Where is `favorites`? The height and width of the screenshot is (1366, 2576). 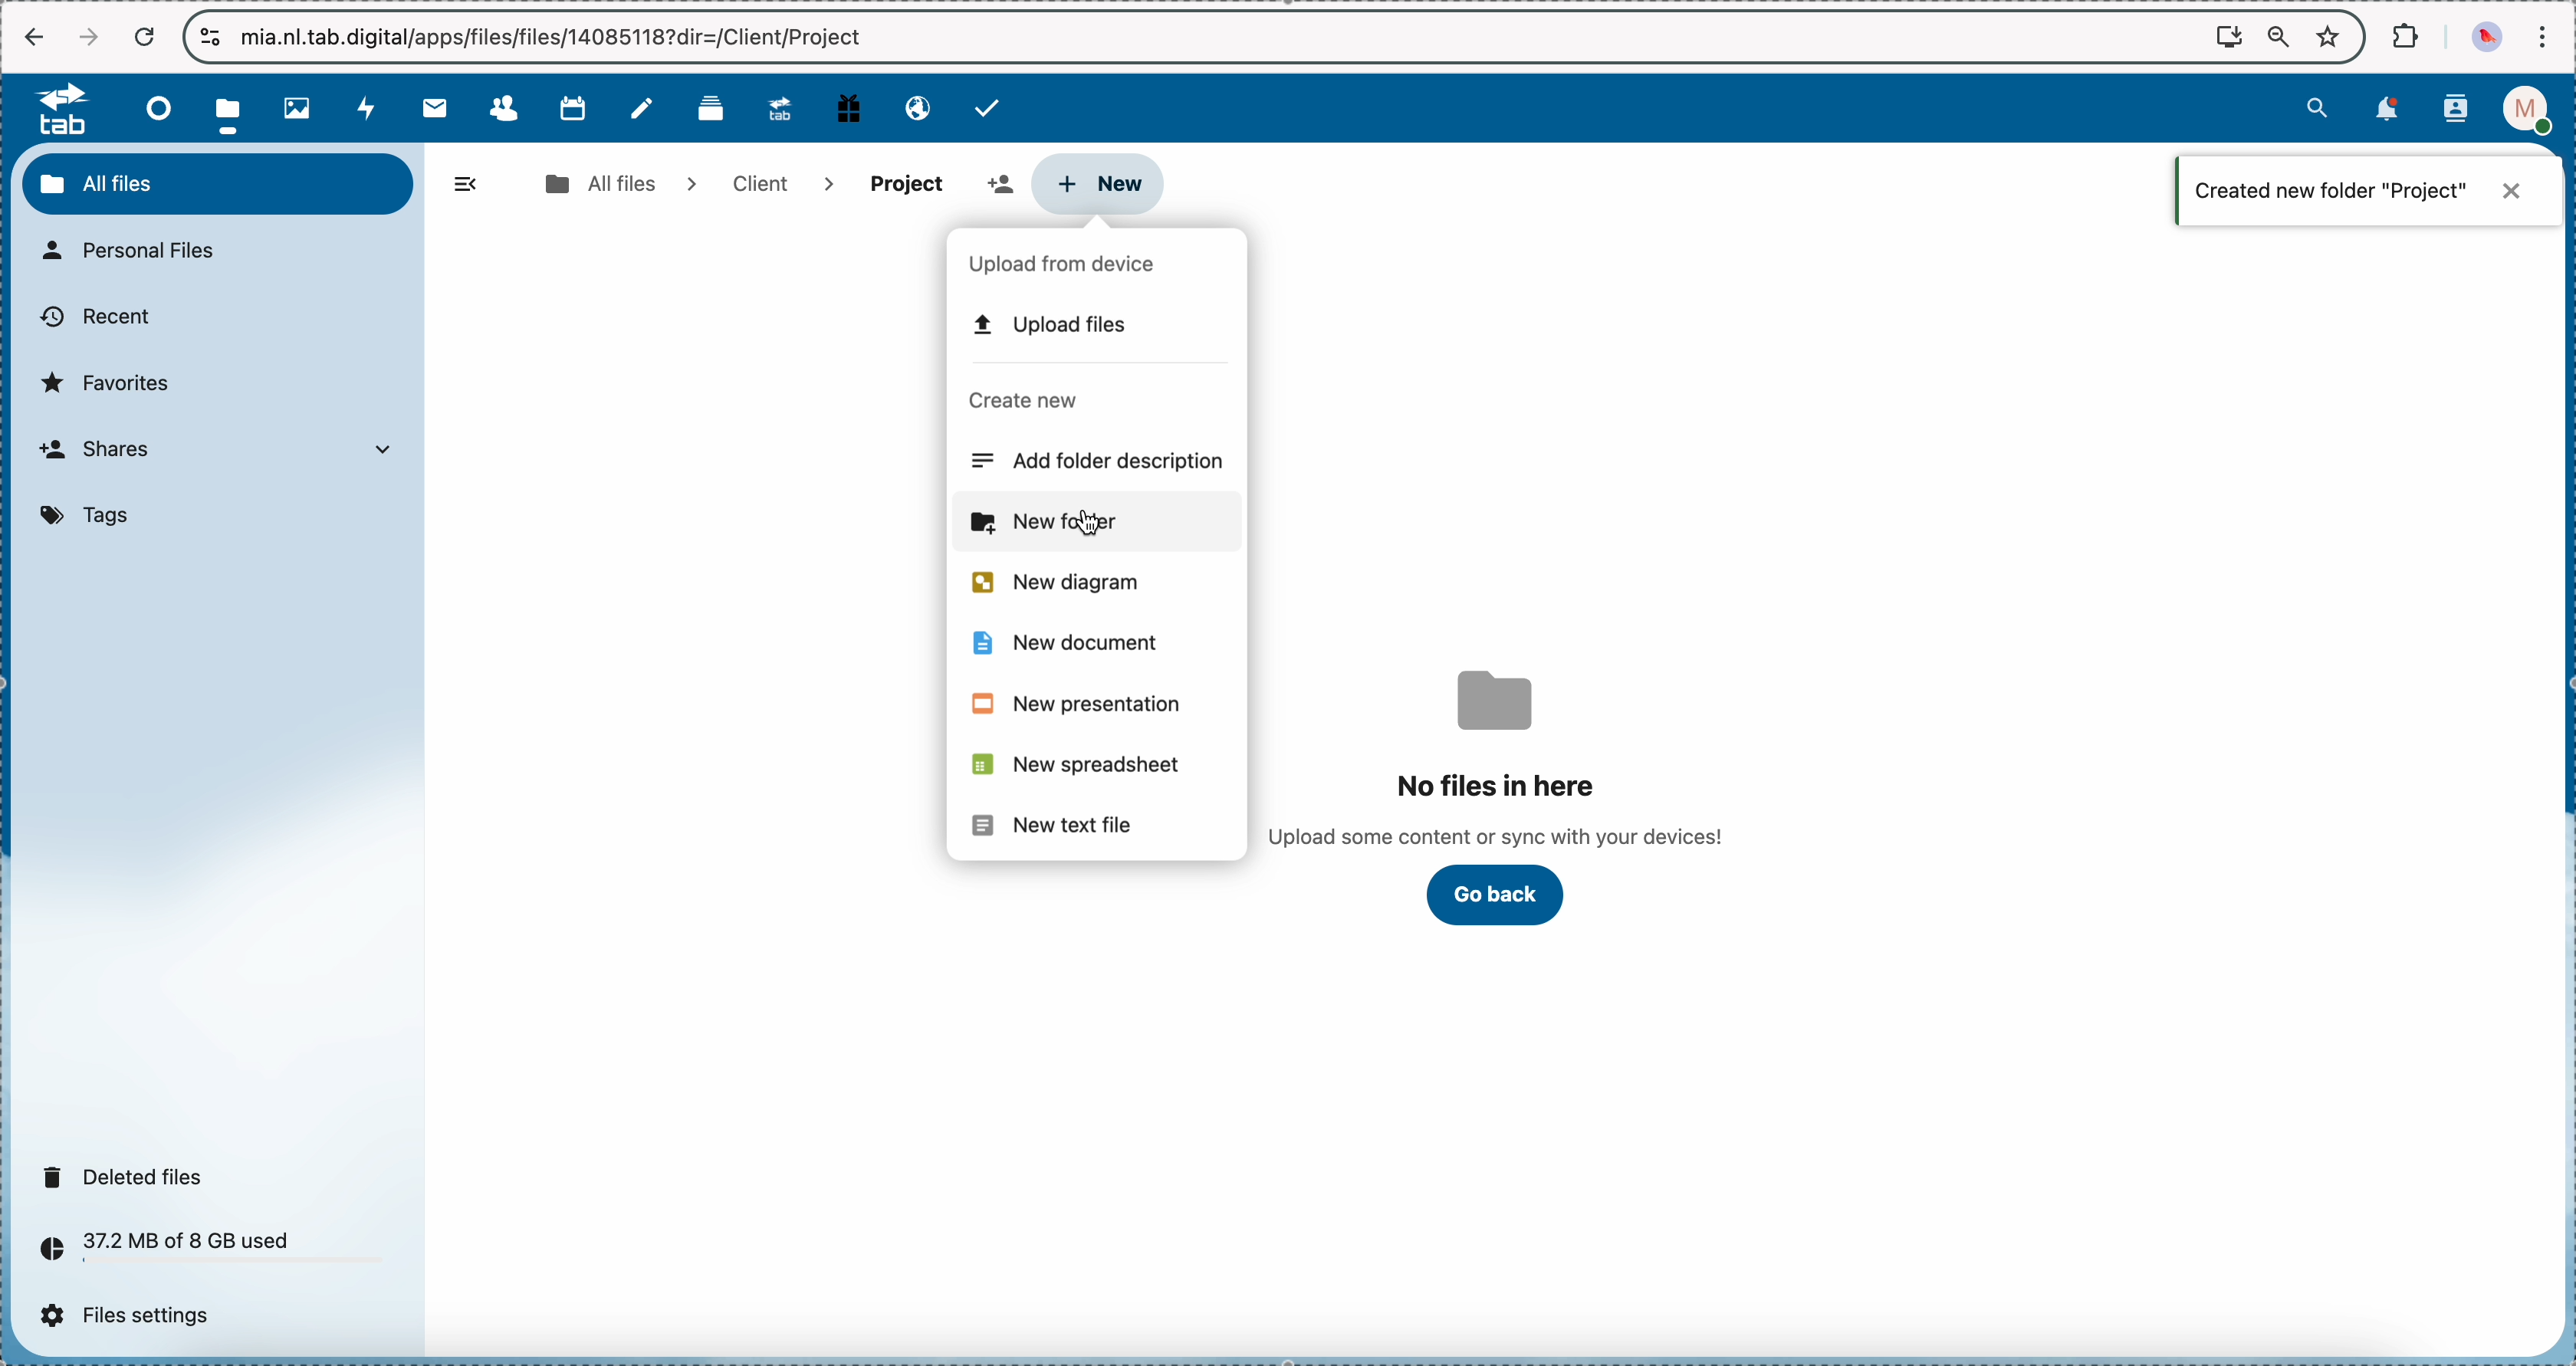
favorites is located at coordinates (2332, 35).